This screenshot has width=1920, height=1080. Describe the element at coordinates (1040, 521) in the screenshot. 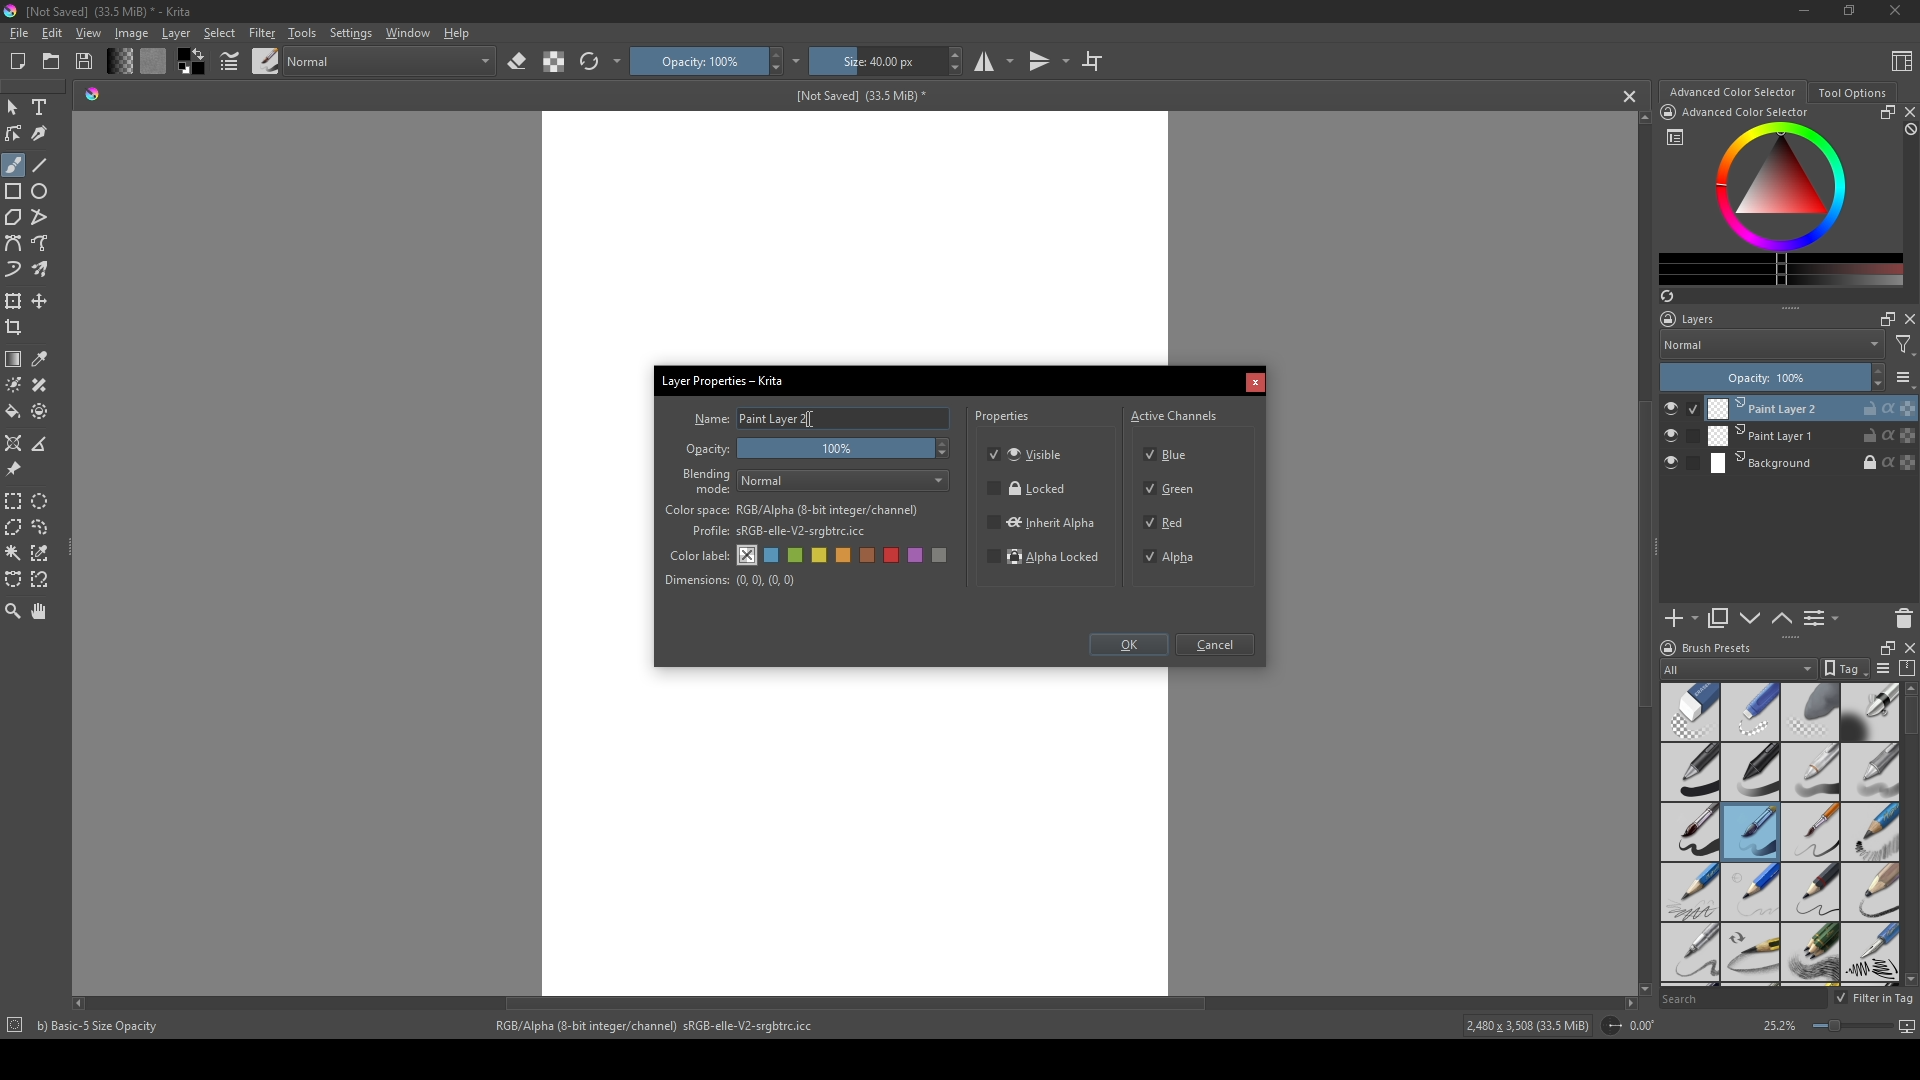

I see `Inherit alpha` at that location.